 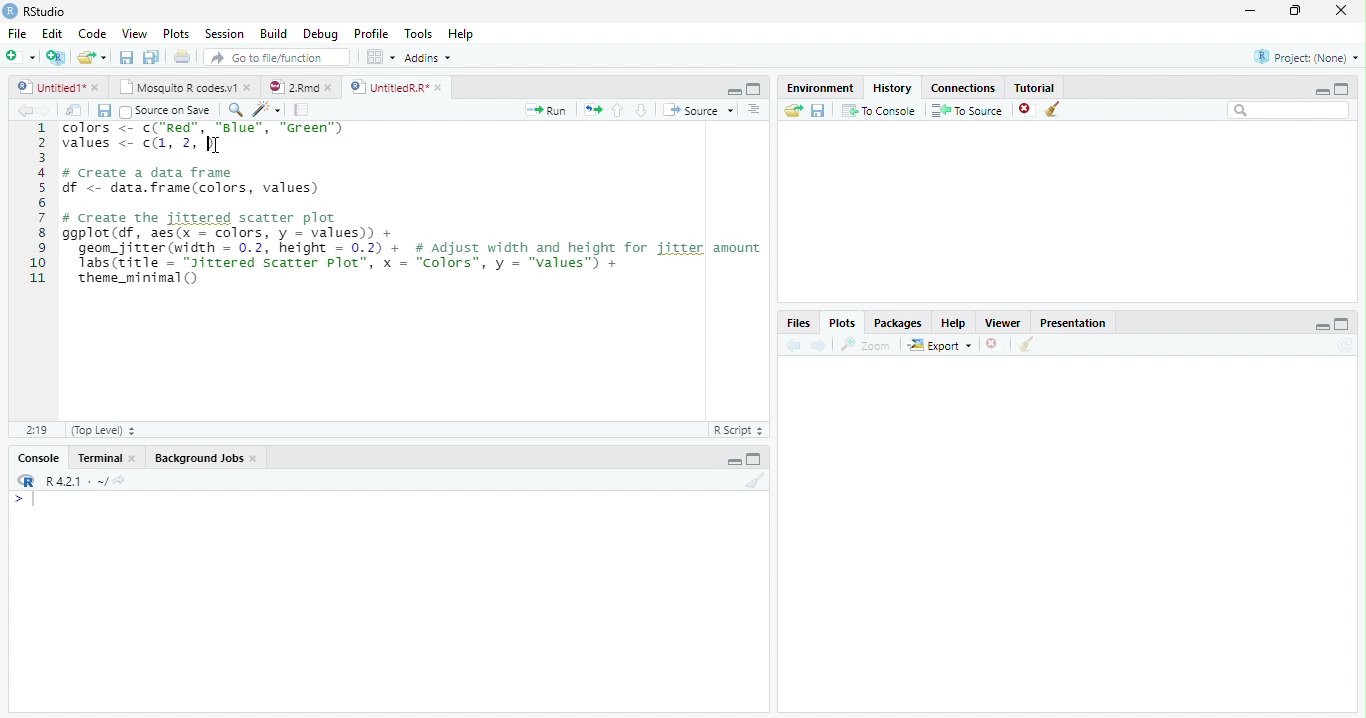 I want to click on RStudio, so click(x=35, y=12).